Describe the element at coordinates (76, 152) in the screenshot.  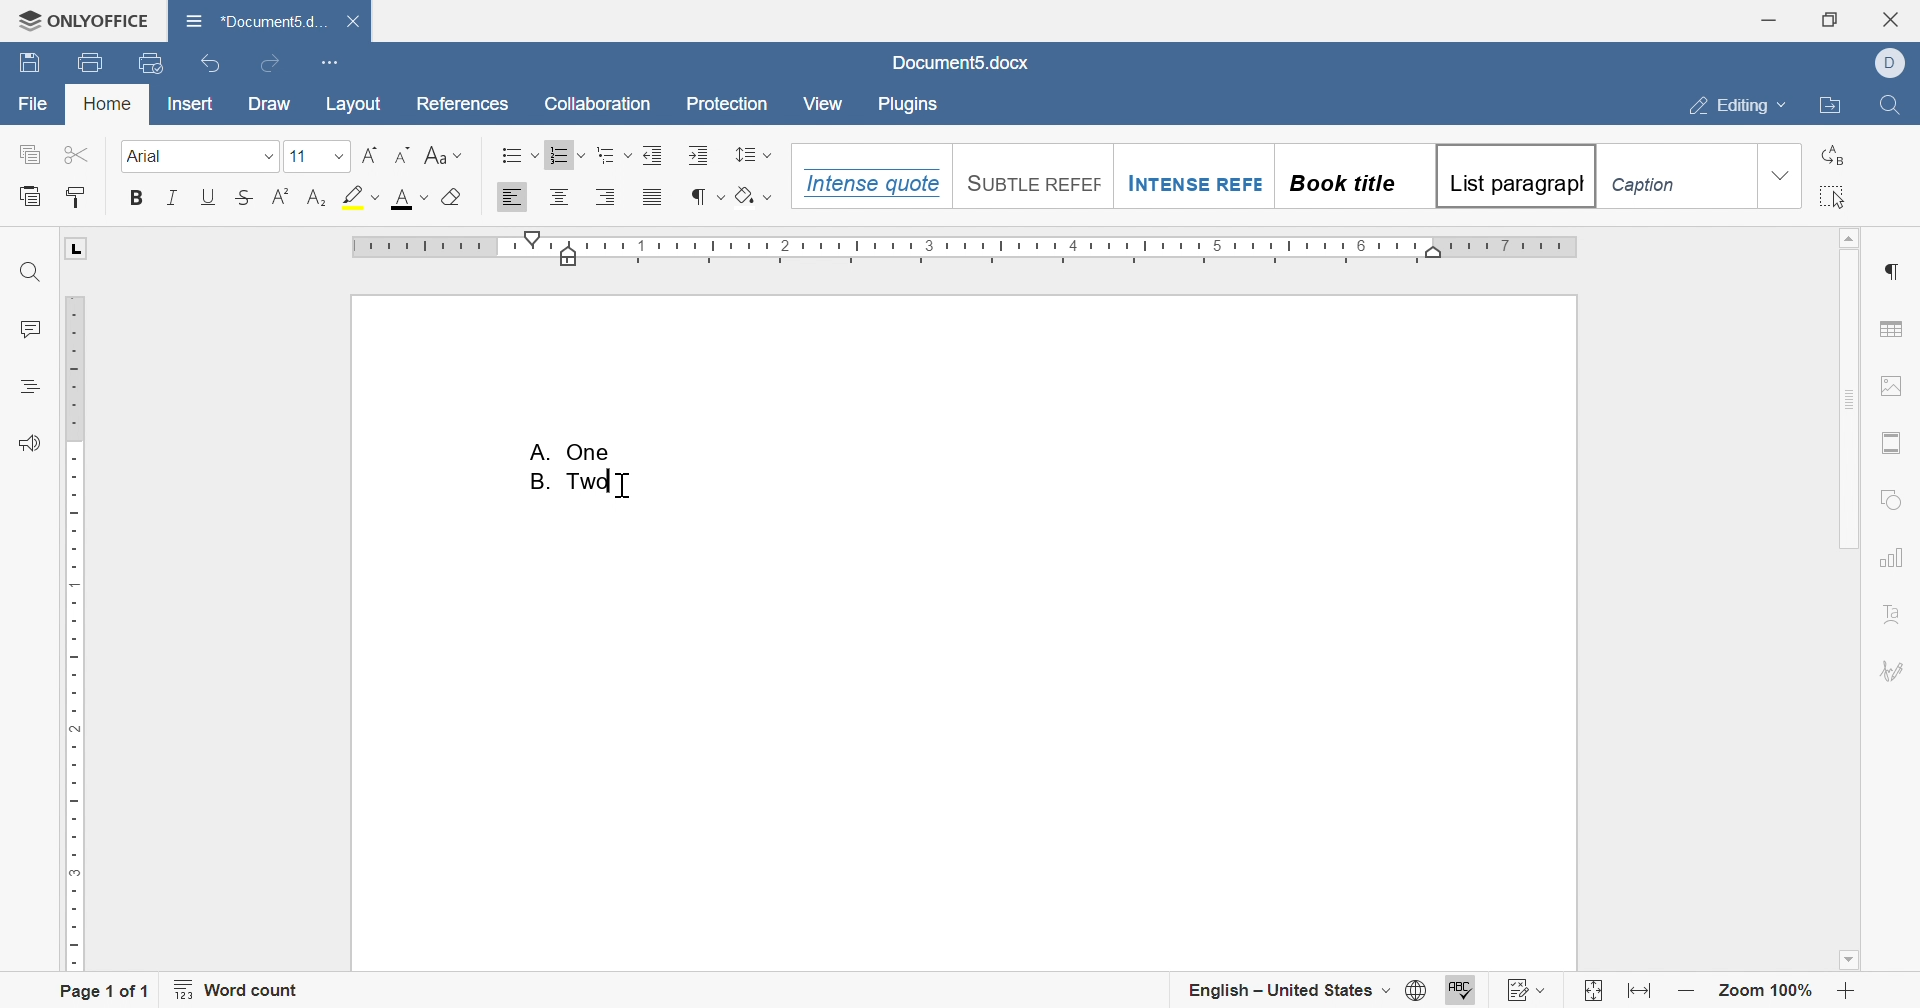
I see `cut` at that location.